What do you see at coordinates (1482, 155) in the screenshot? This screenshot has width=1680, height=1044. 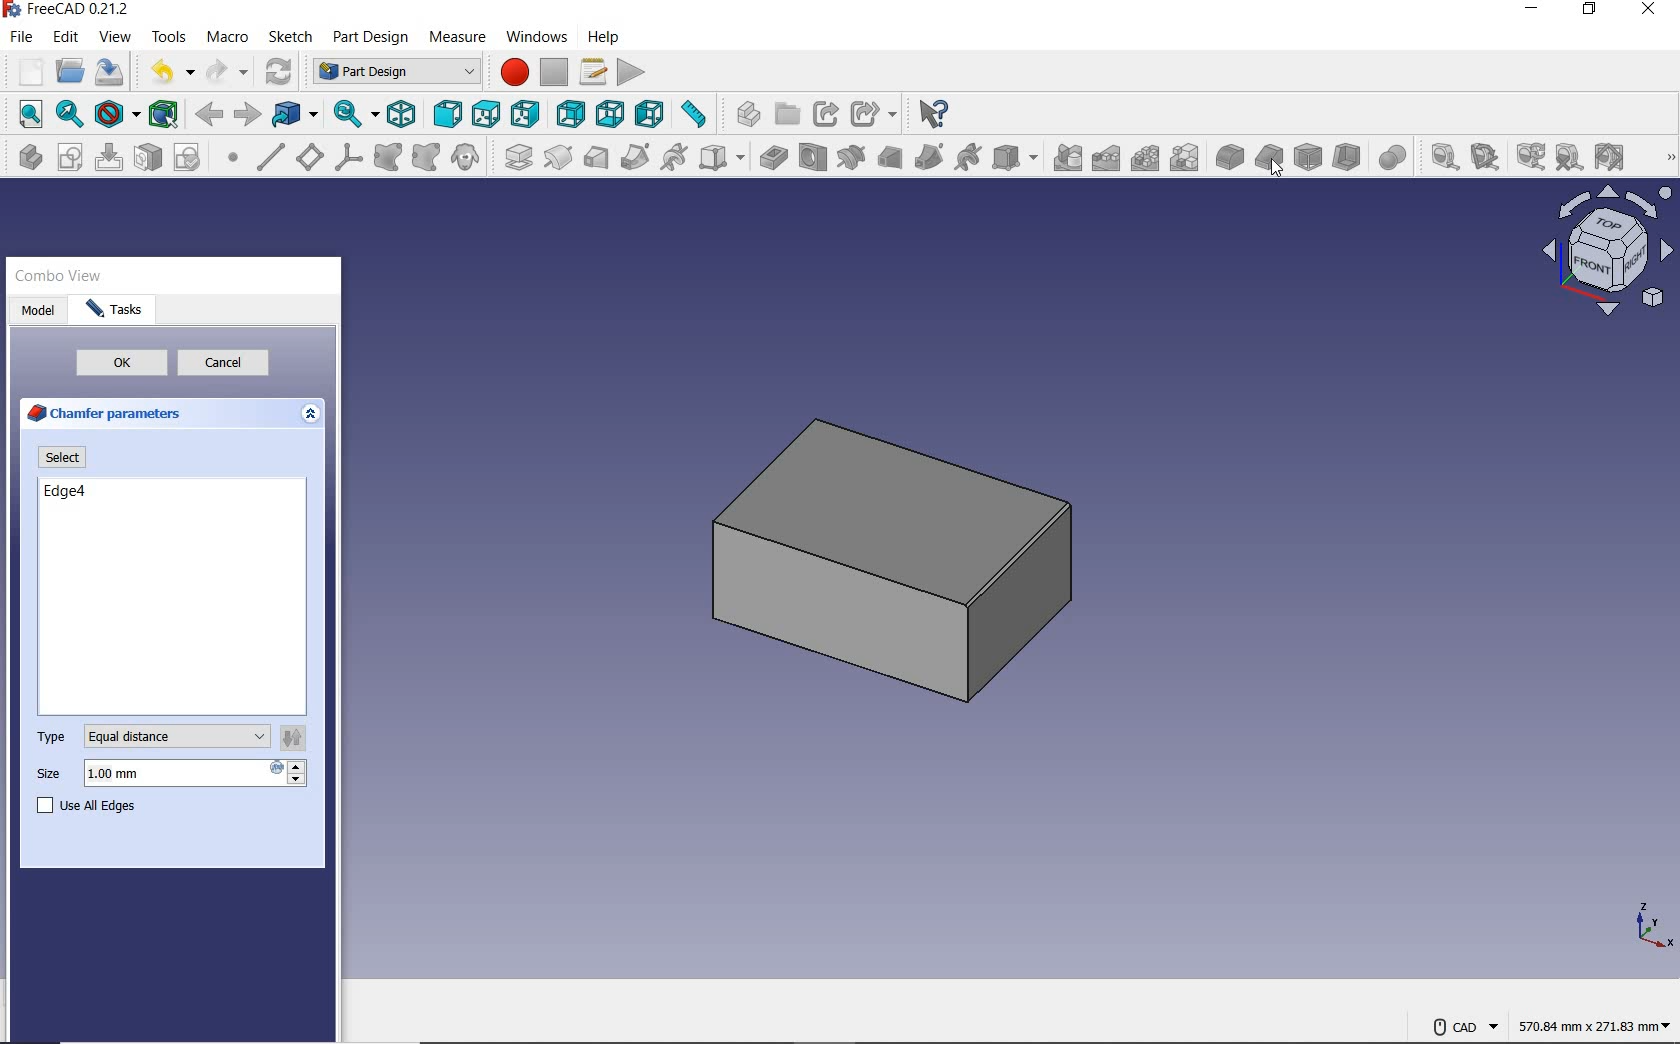 I see `measure angular` at bounding box center [1482, 155].